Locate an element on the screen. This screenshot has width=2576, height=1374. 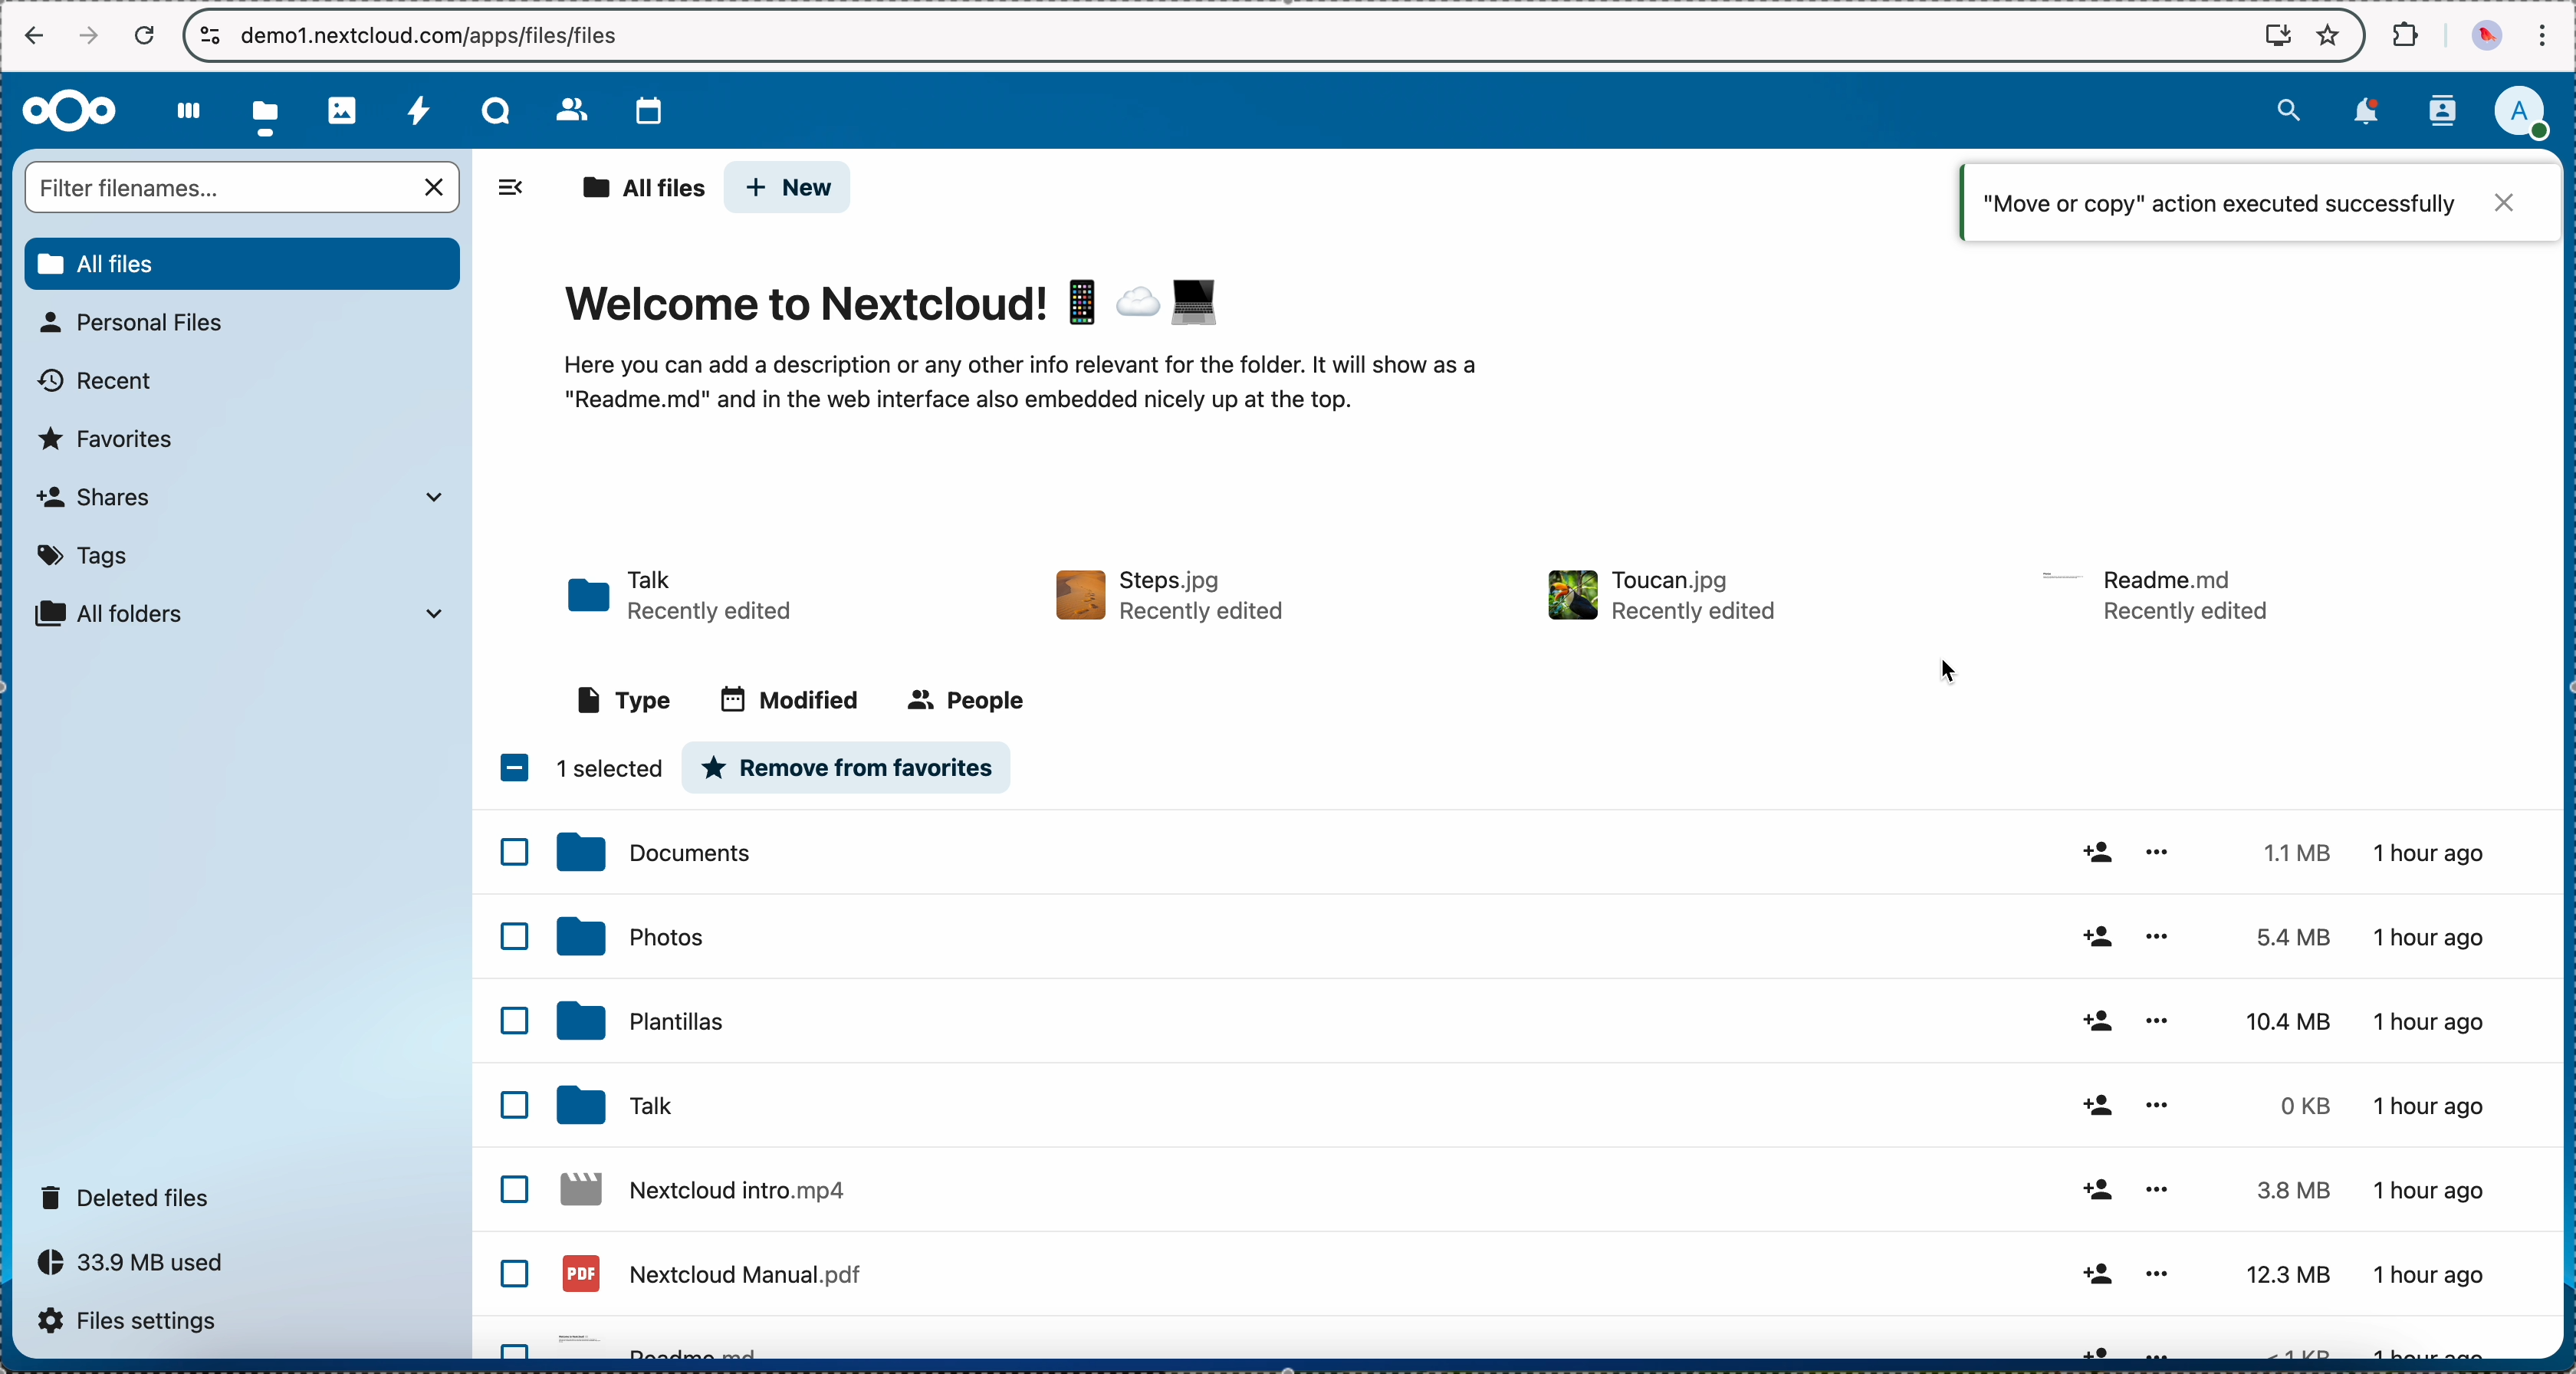
modified is located at coordinates (790, 702).